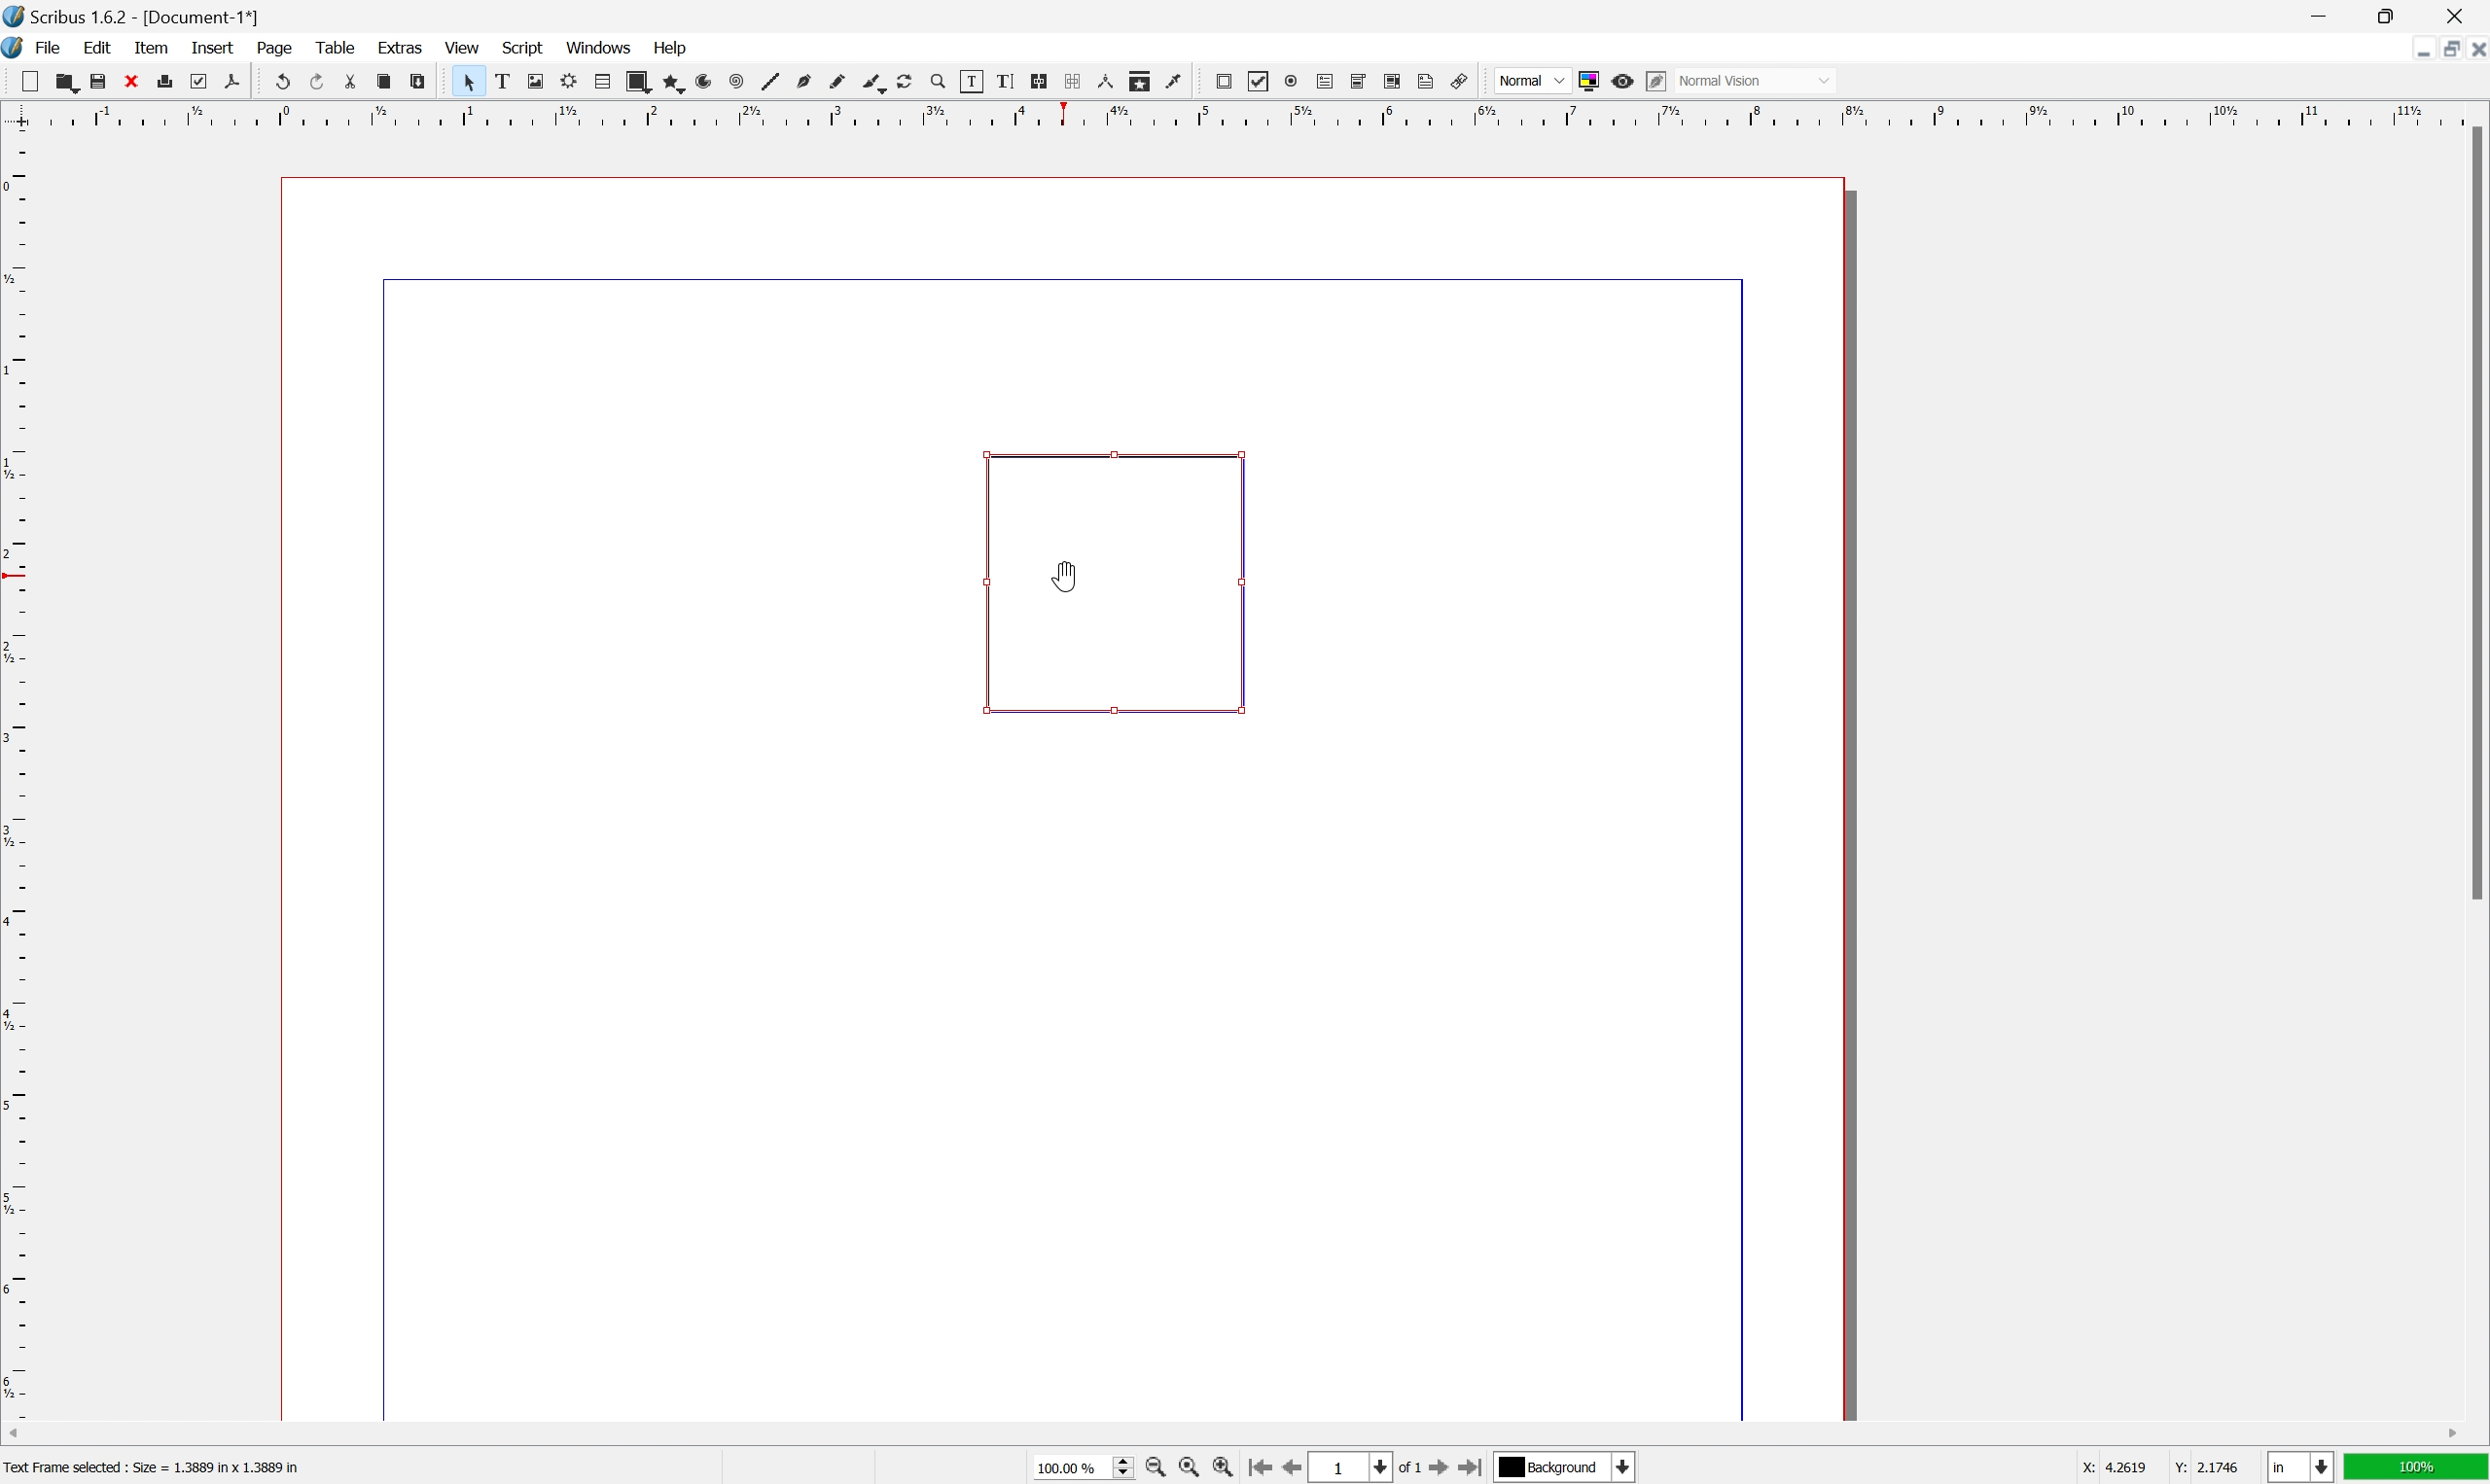 Image resolution: width=2490 pixels, height=1484 pixels. What do you see at coordinates (1153, 1468) in the screenshot?
I see `zoom out` at bounding box center [1153, 1468].